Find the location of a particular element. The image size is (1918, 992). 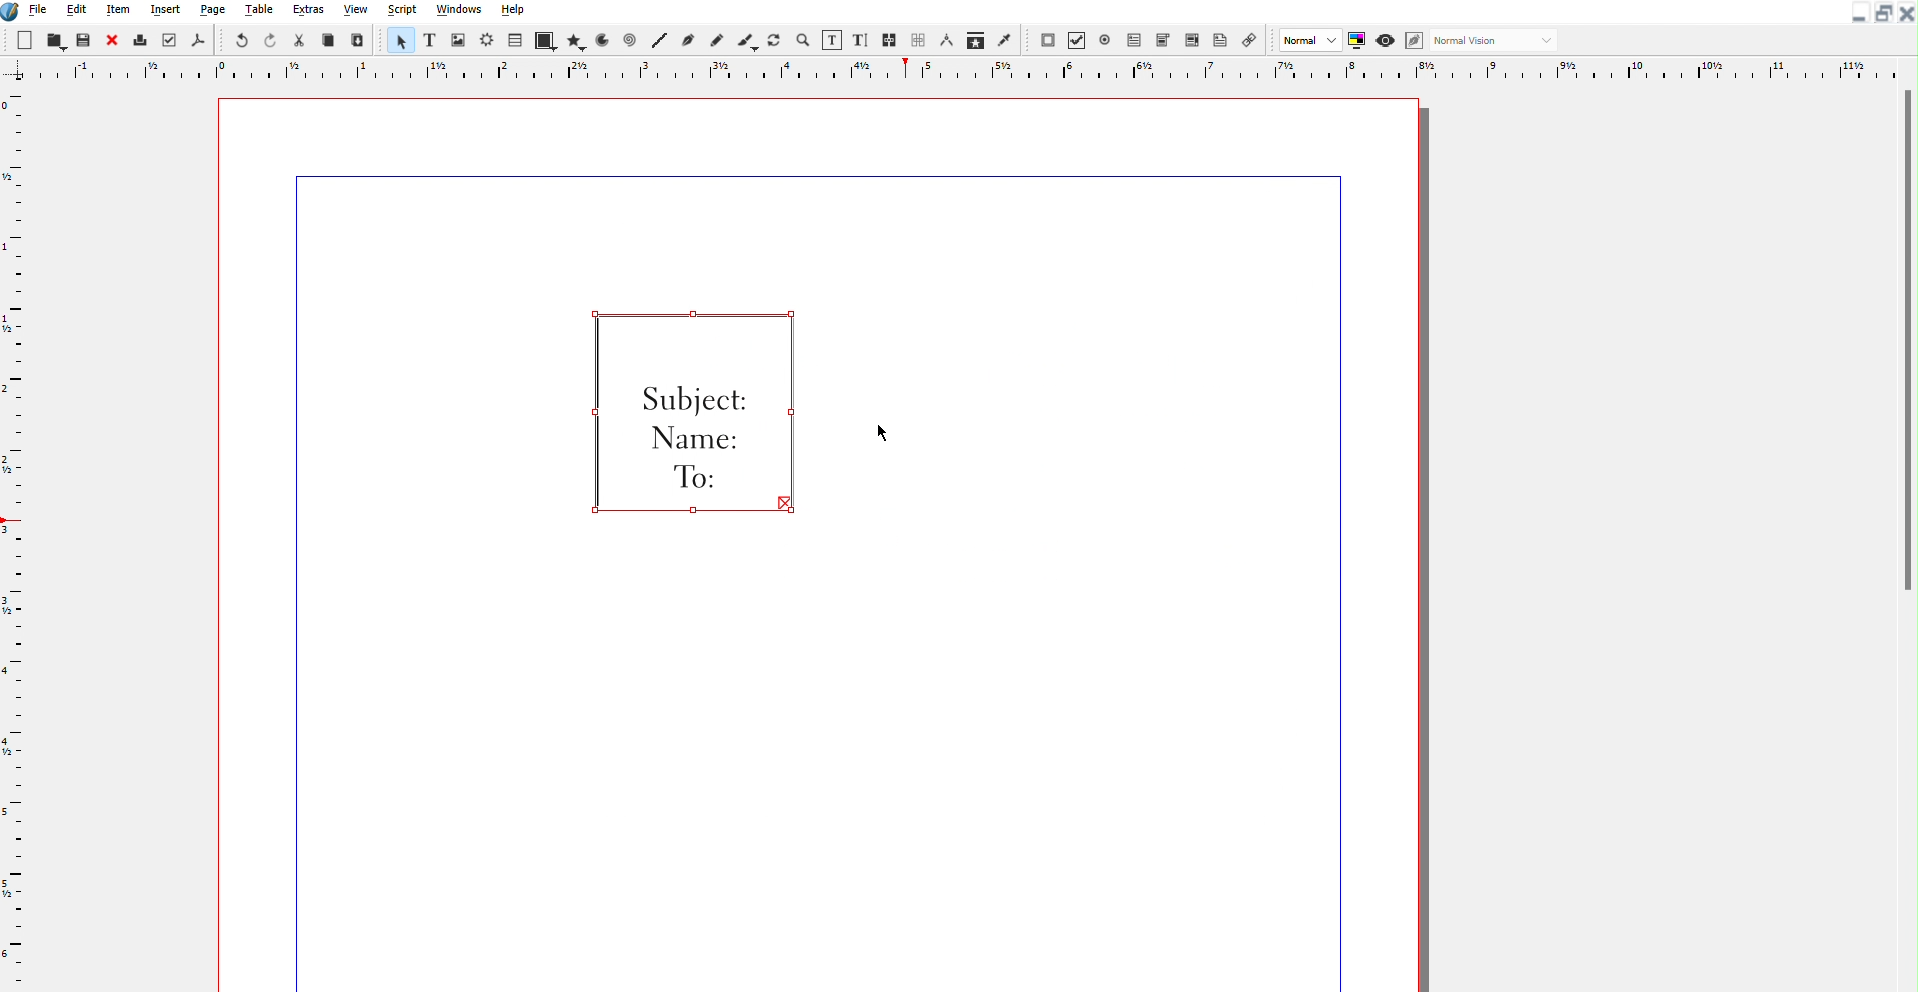

Page is located at coordinates (216, 13).